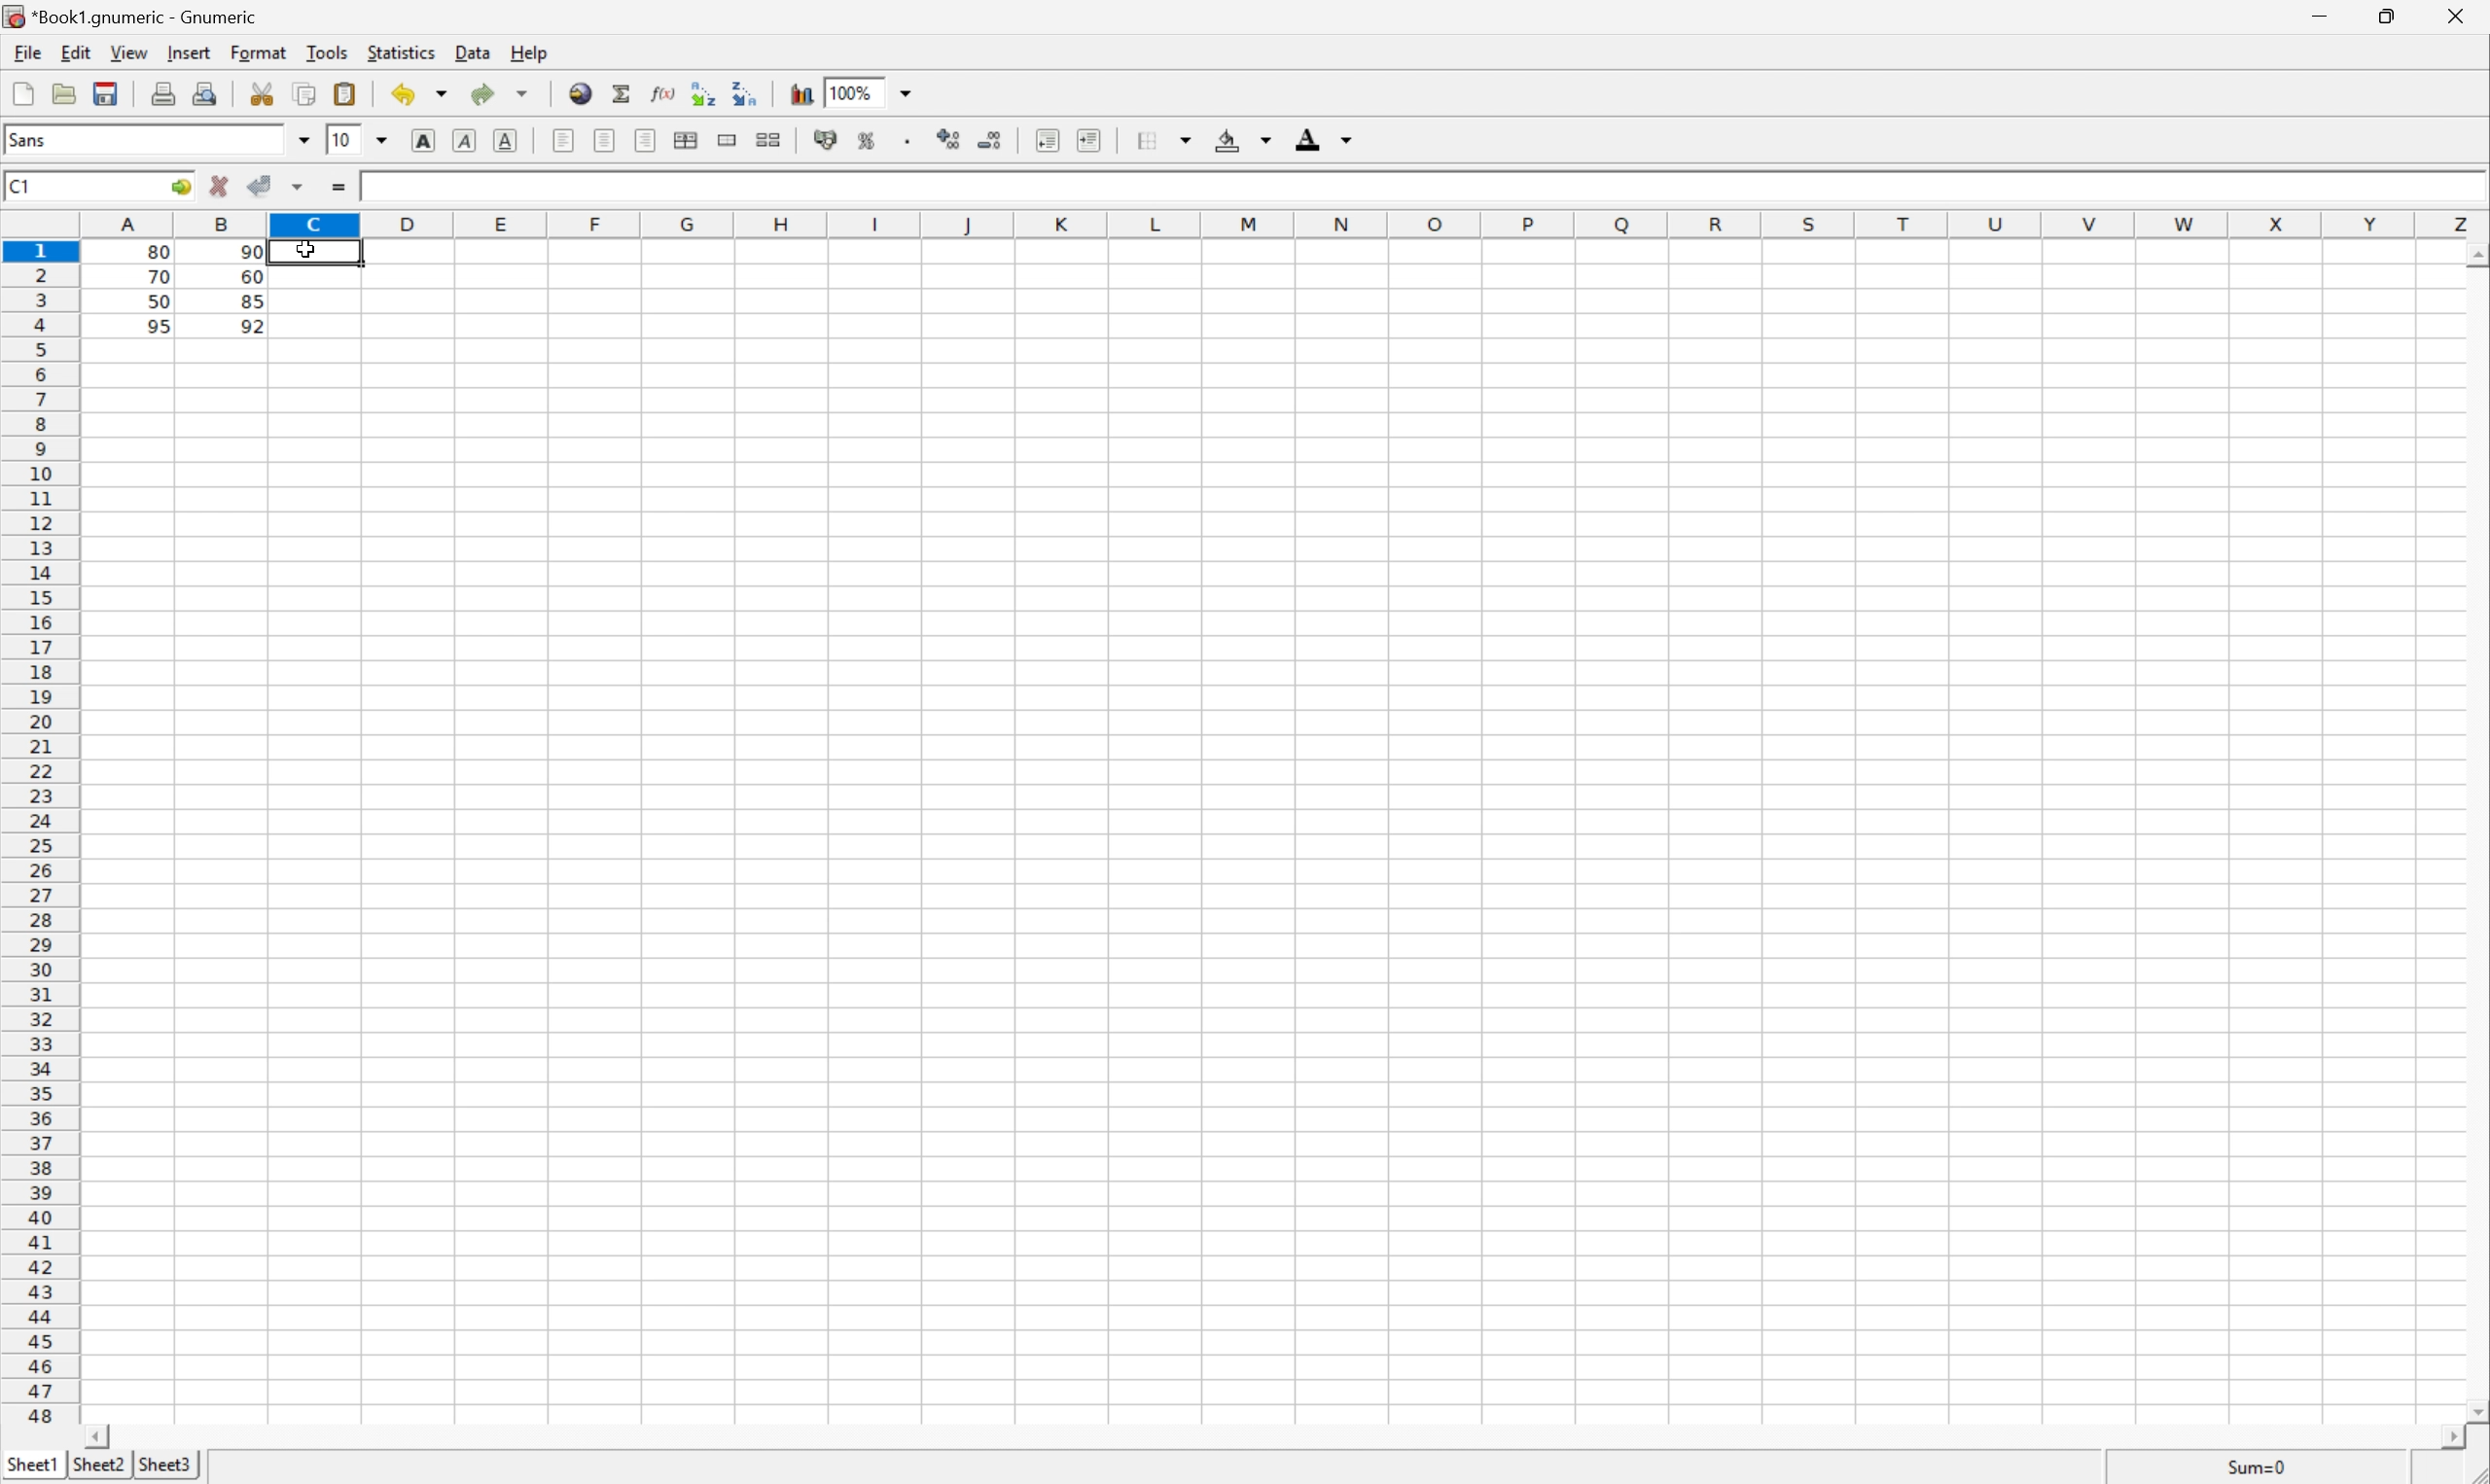 This screenshot has width=2490, height=1484. Describe the element at coordinates (206, 94) in the screenshot. I see `Print preview` at that location.